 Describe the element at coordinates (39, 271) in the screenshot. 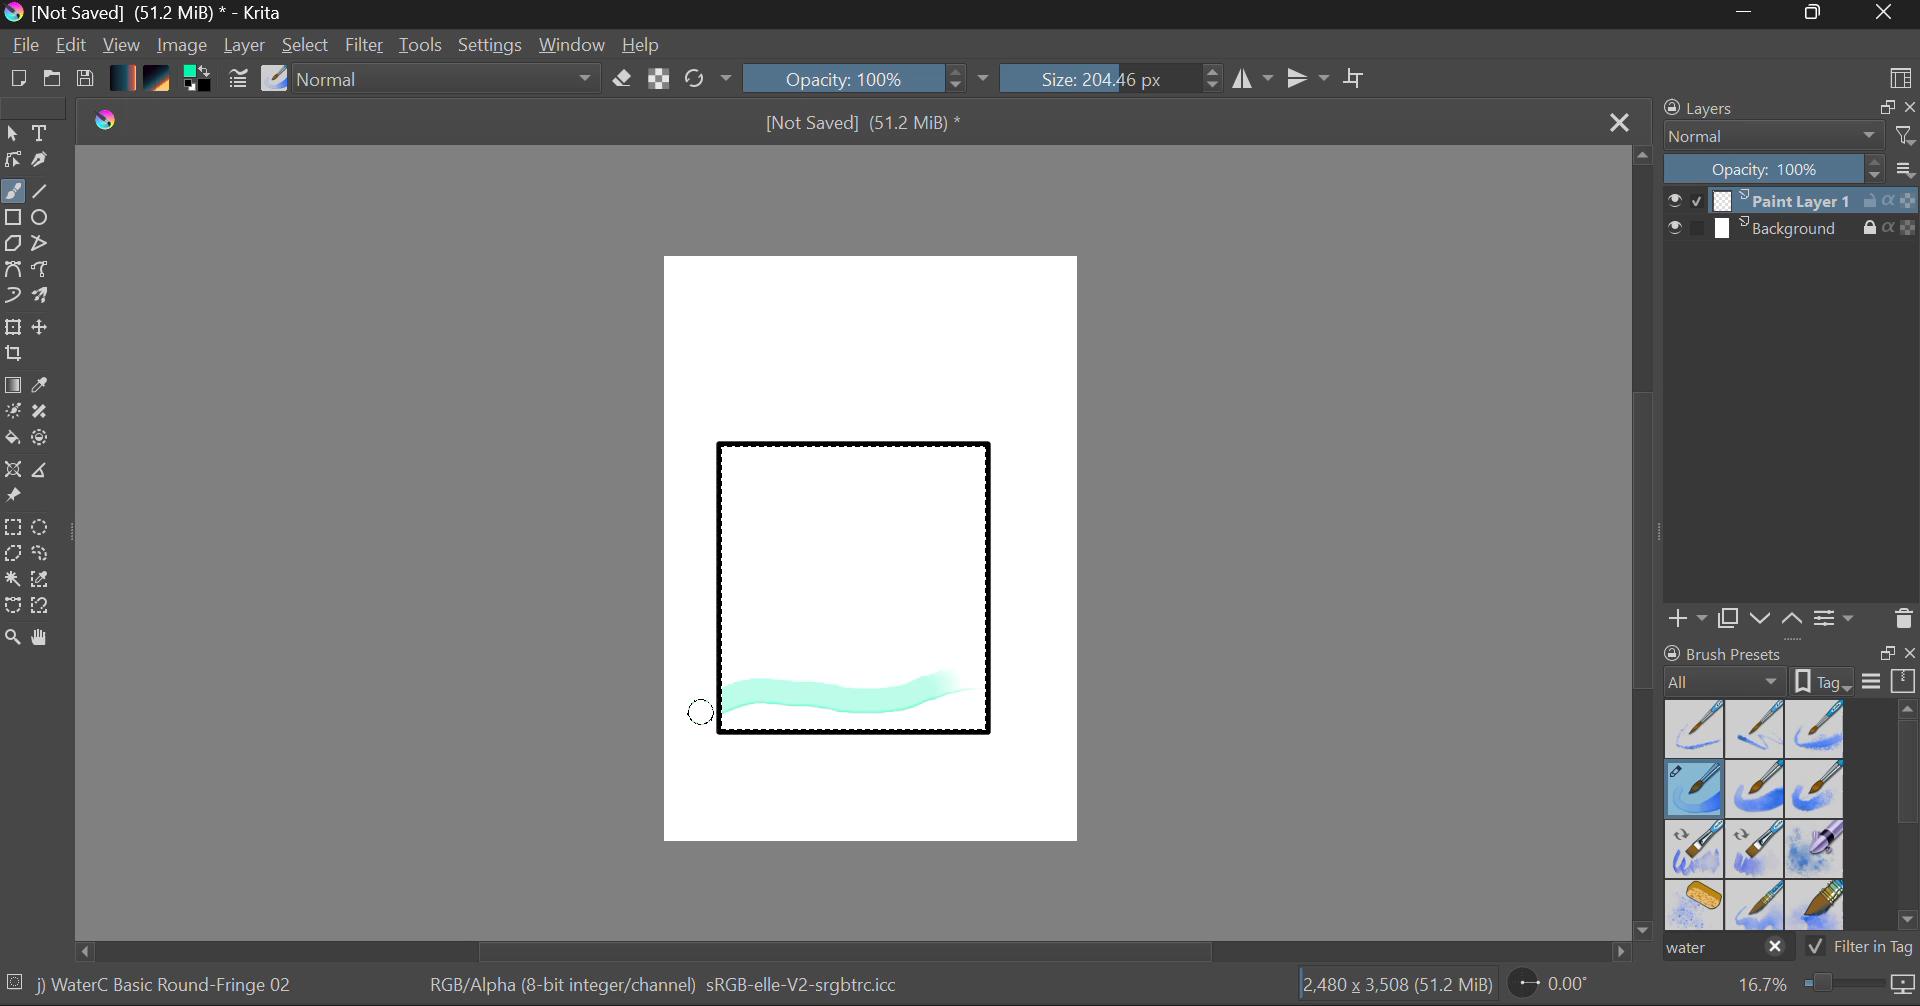

I see `Freehand Path Tool` at that location.